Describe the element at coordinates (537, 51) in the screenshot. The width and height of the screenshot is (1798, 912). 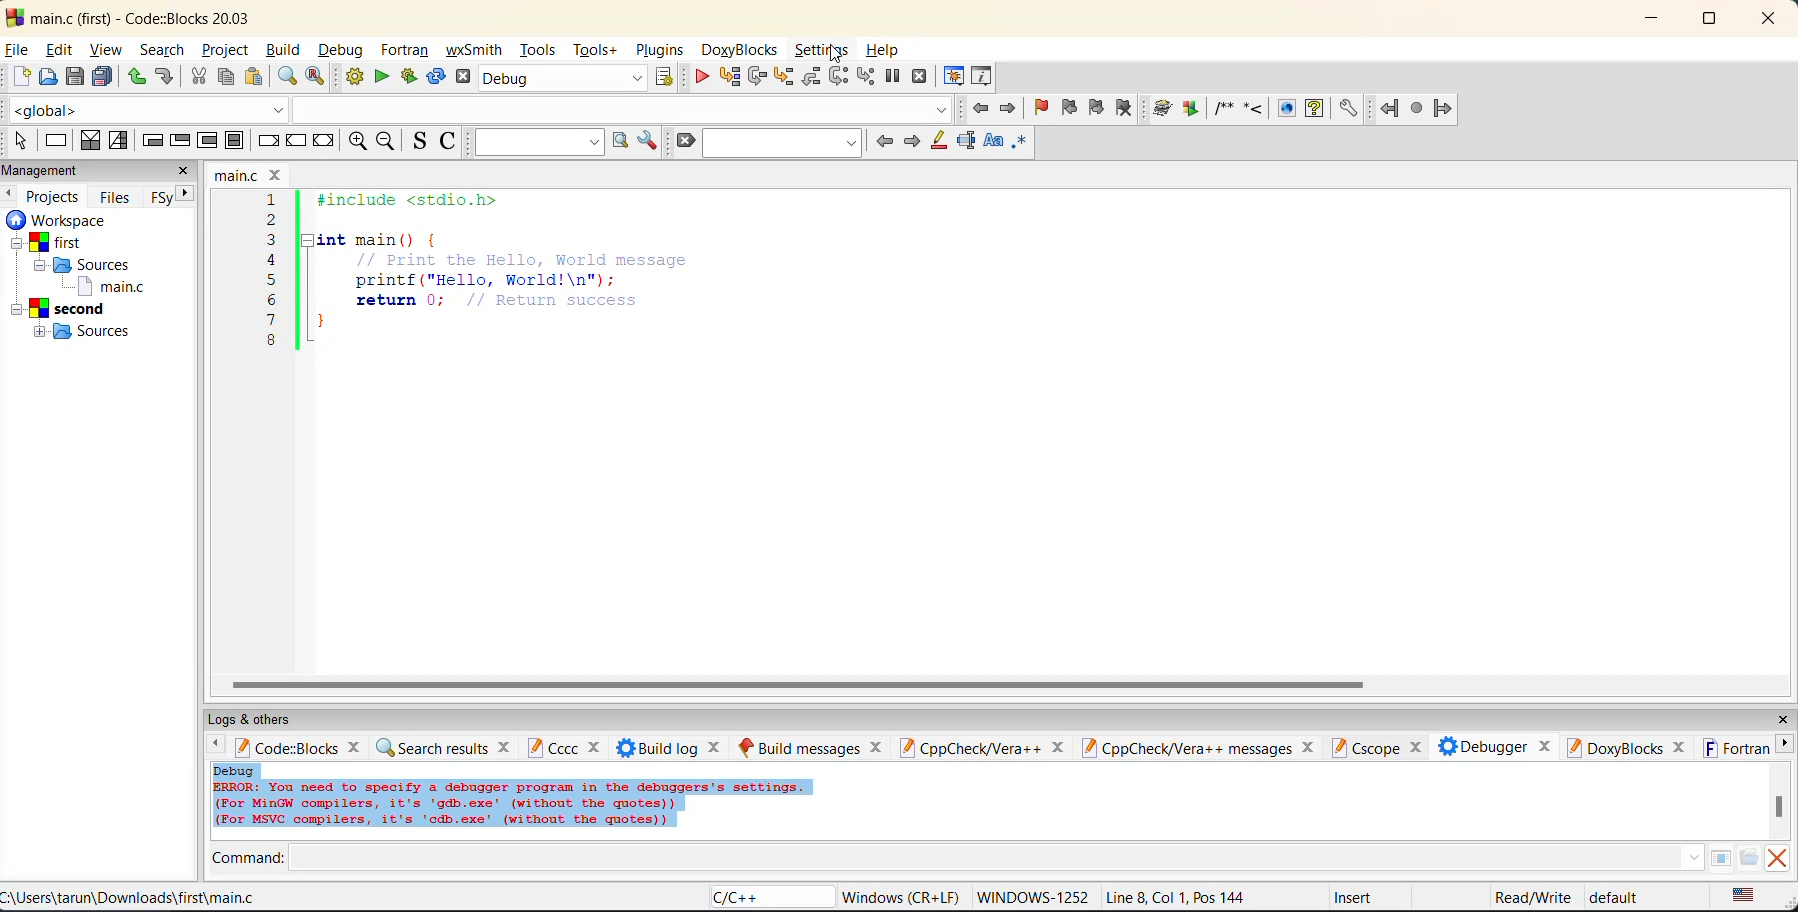
I see `tools` at that location.